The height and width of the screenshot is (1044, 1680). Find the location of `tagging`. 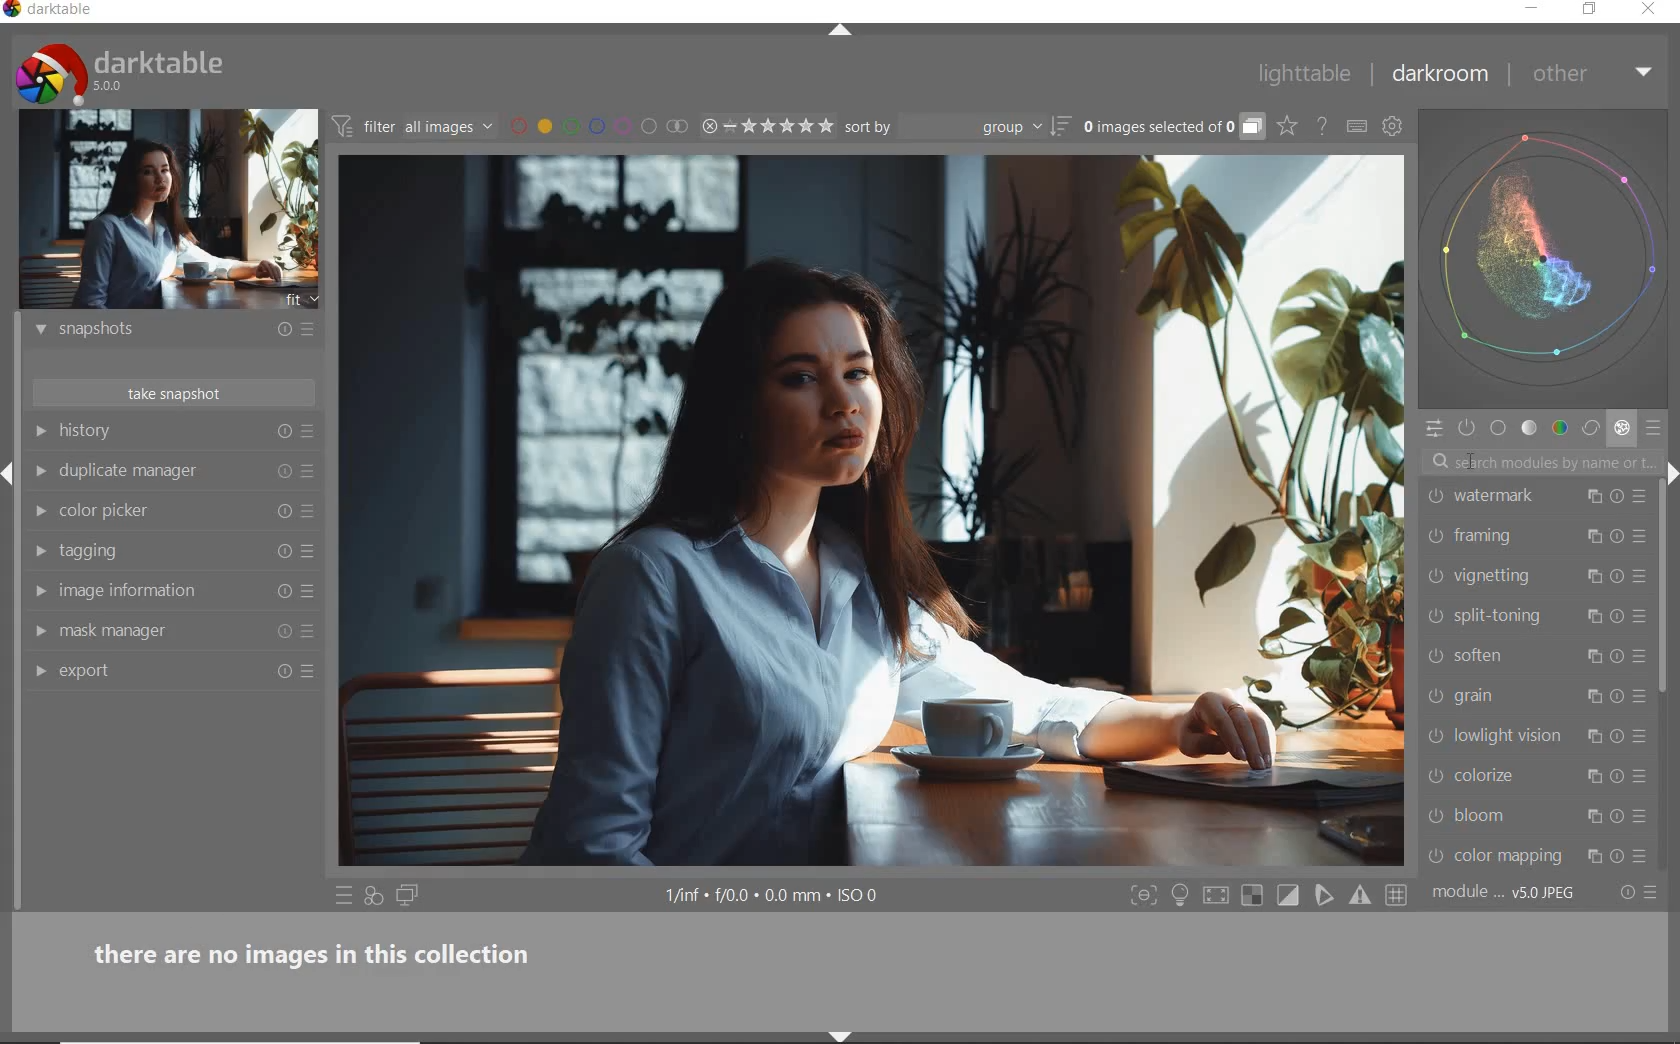

tagging is located at coordinates (145, 552).